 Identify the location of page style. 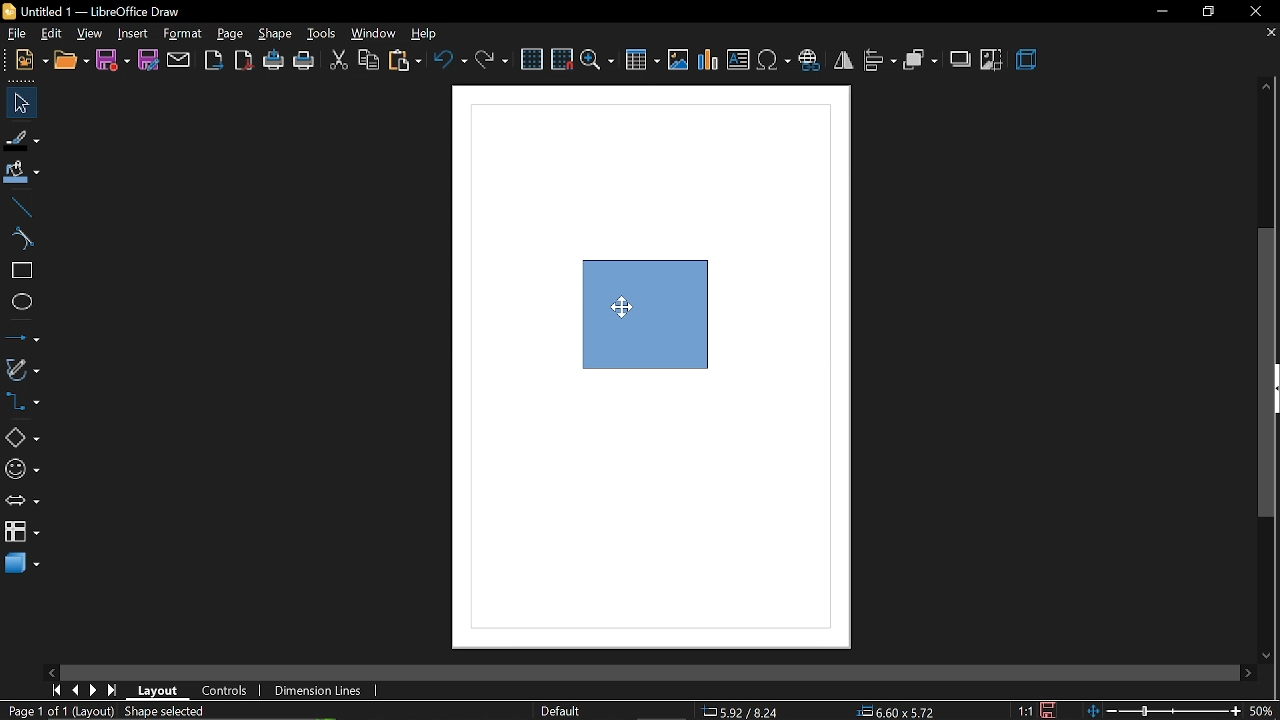
(559, 710).